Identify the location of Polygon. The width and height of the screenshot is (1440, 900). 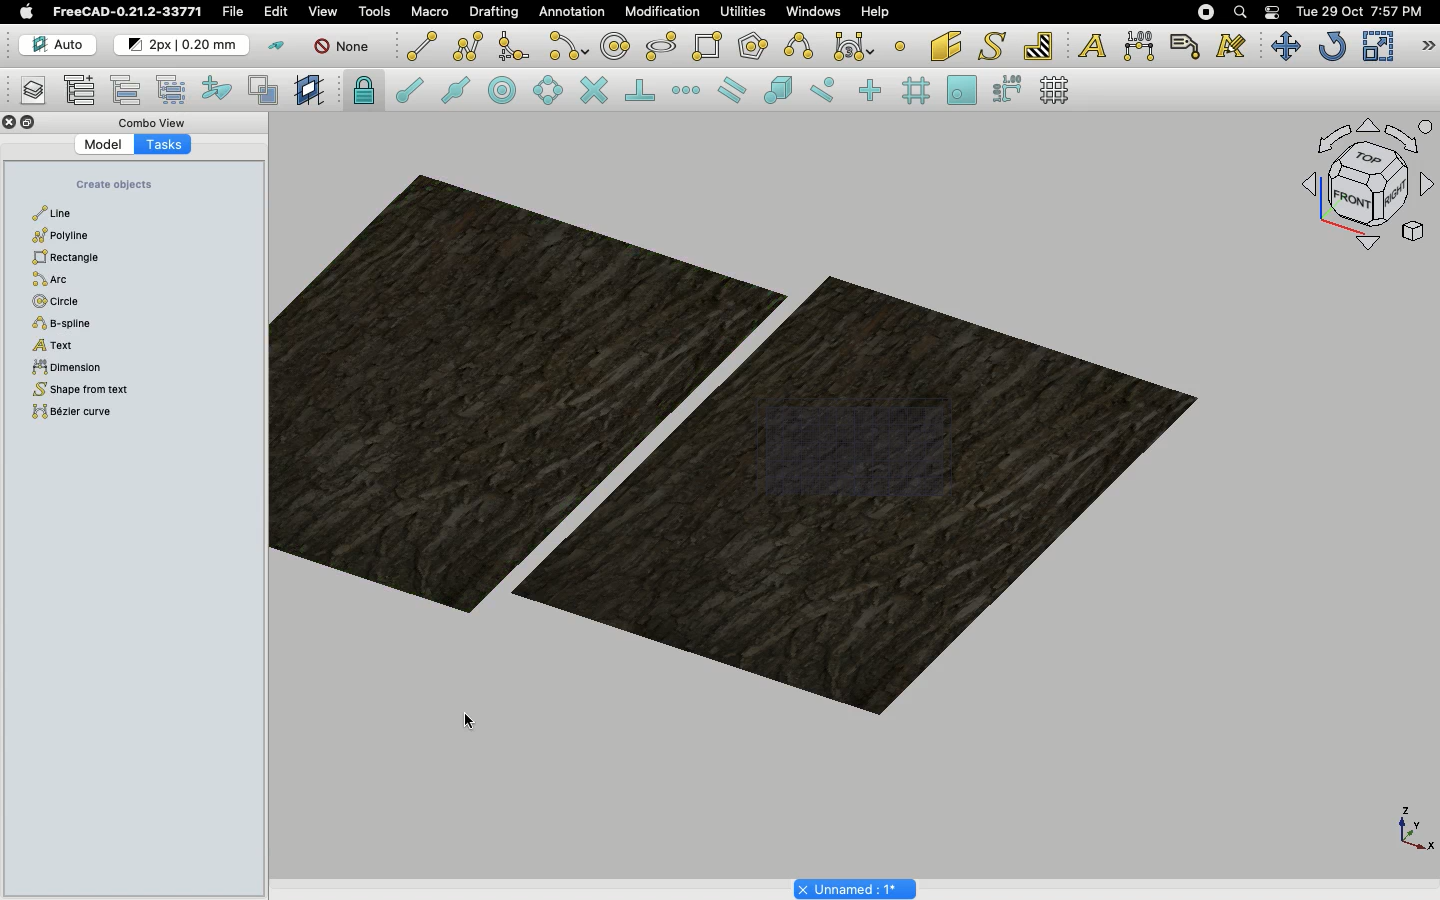
(755, 49).